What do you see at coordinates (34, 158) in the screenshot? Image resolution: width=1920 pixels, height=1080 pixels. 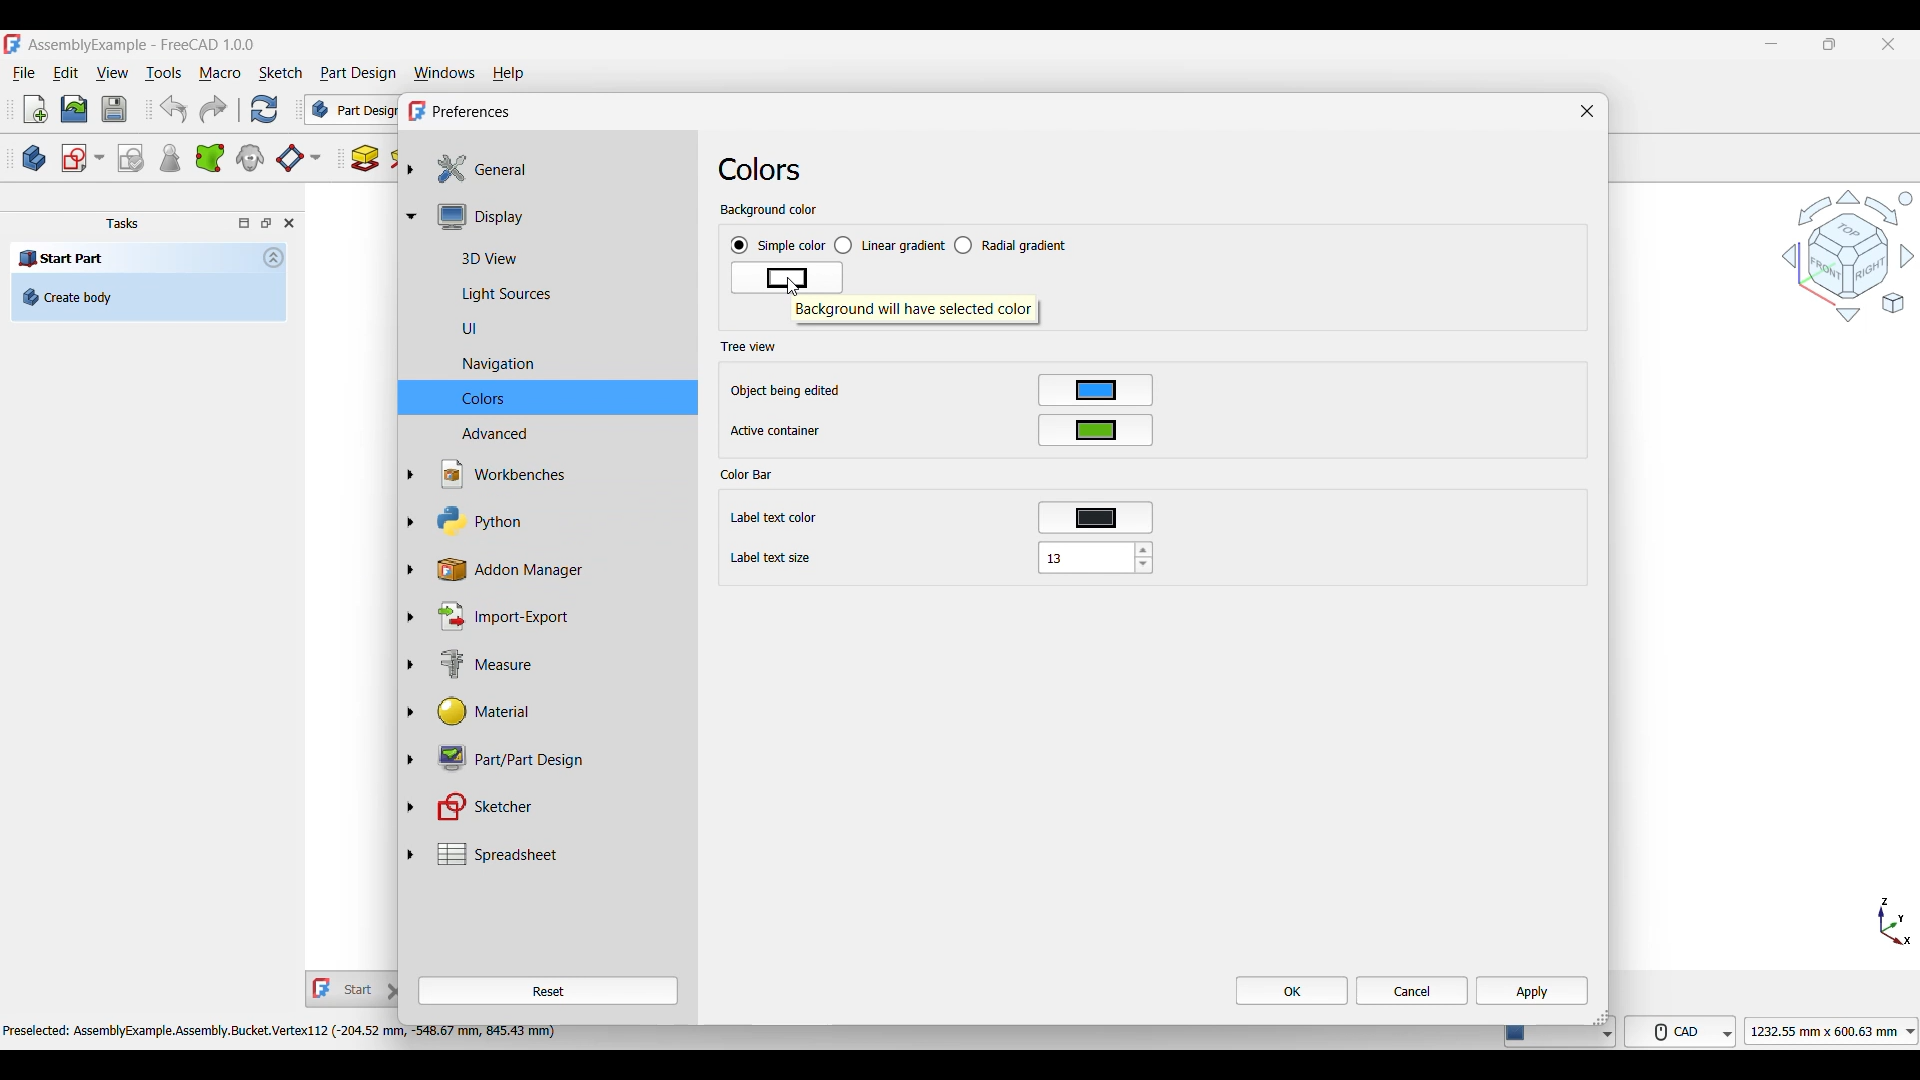 I see `Create body` at bounding box center [34, 158].